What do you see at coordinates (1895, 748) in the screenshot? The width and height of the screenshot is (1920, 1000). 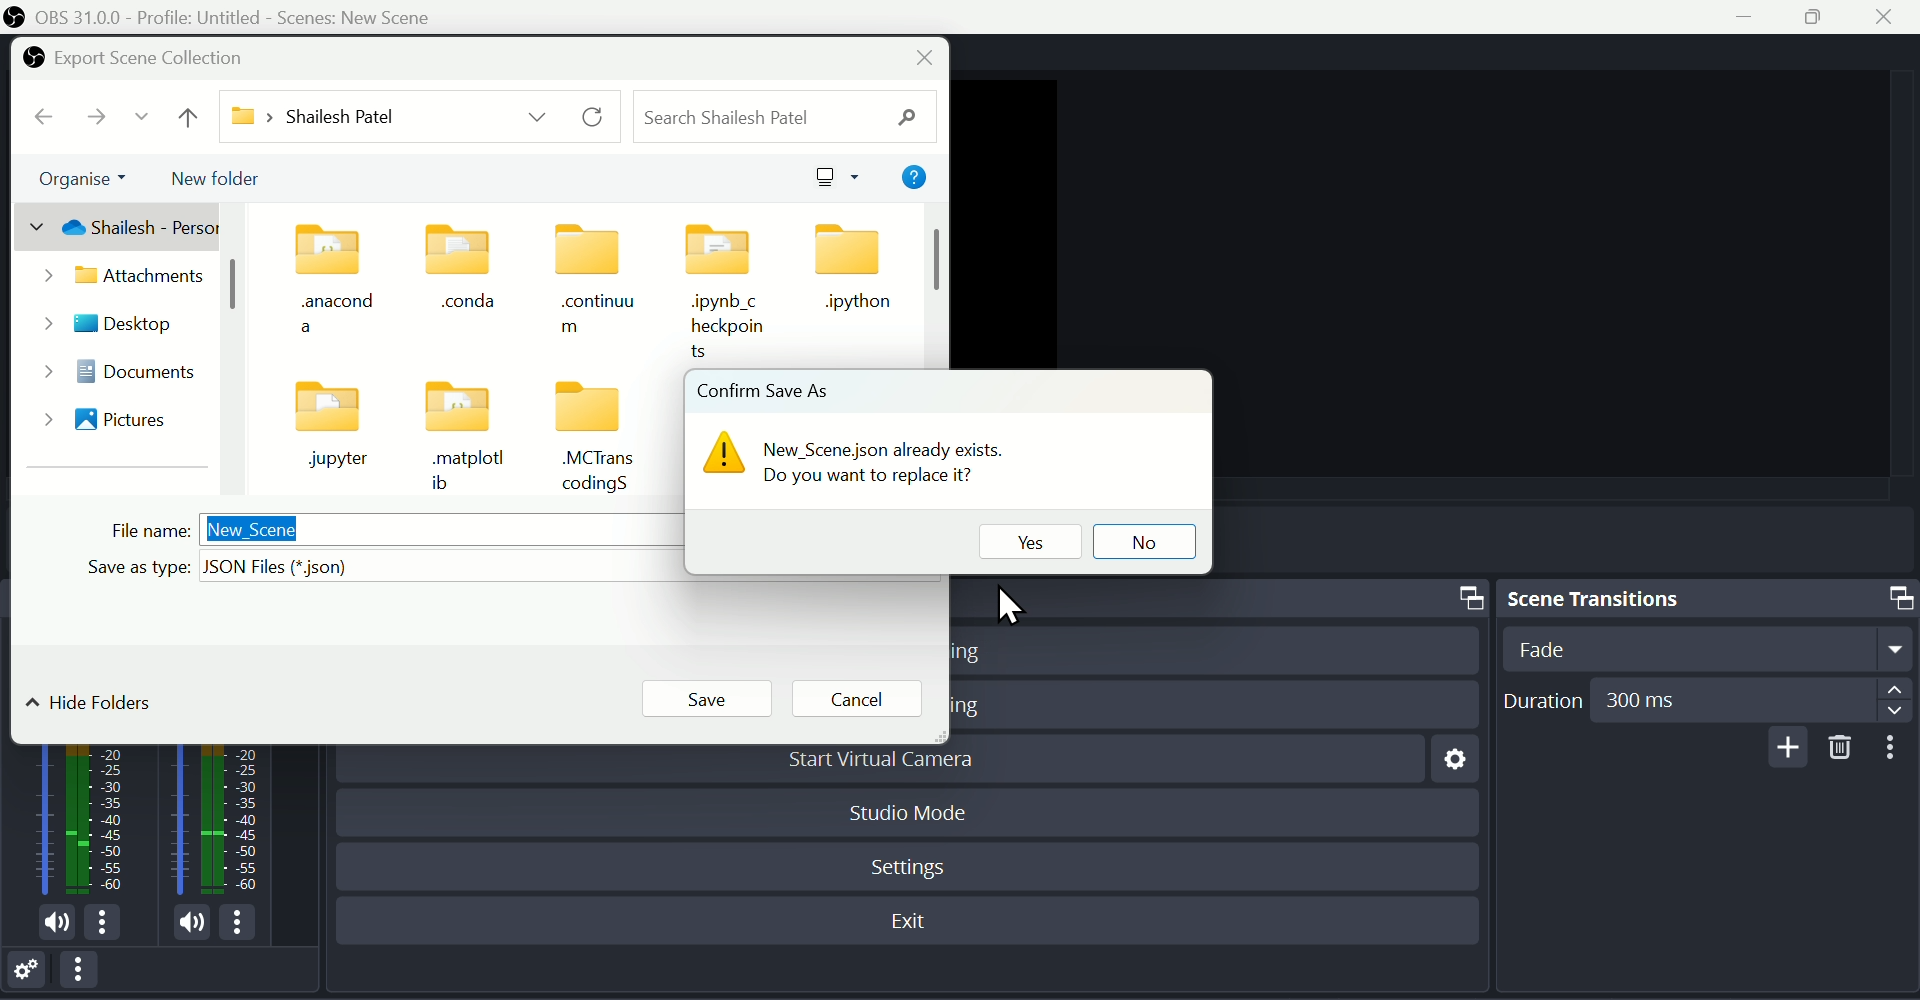 I see `More options` at bounding box center [1895, 748].